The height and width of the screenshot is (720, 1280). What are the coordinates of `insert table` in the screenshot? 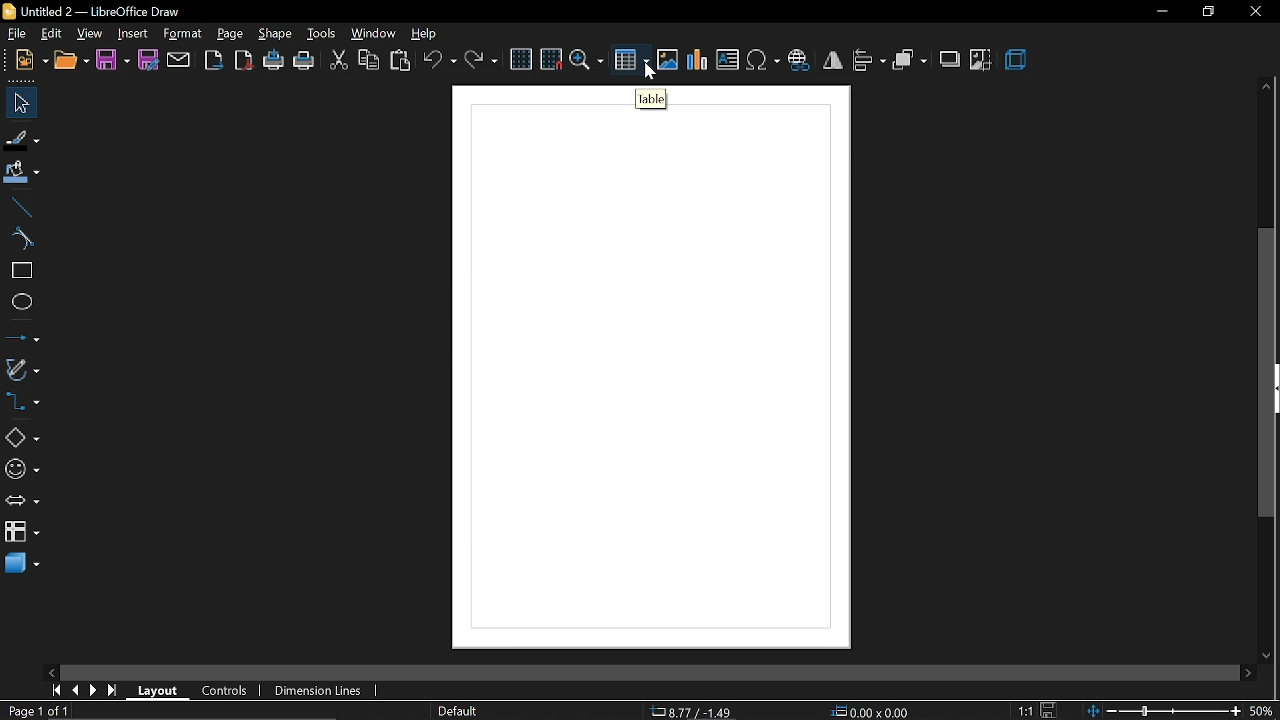 It's located at (631, 59).